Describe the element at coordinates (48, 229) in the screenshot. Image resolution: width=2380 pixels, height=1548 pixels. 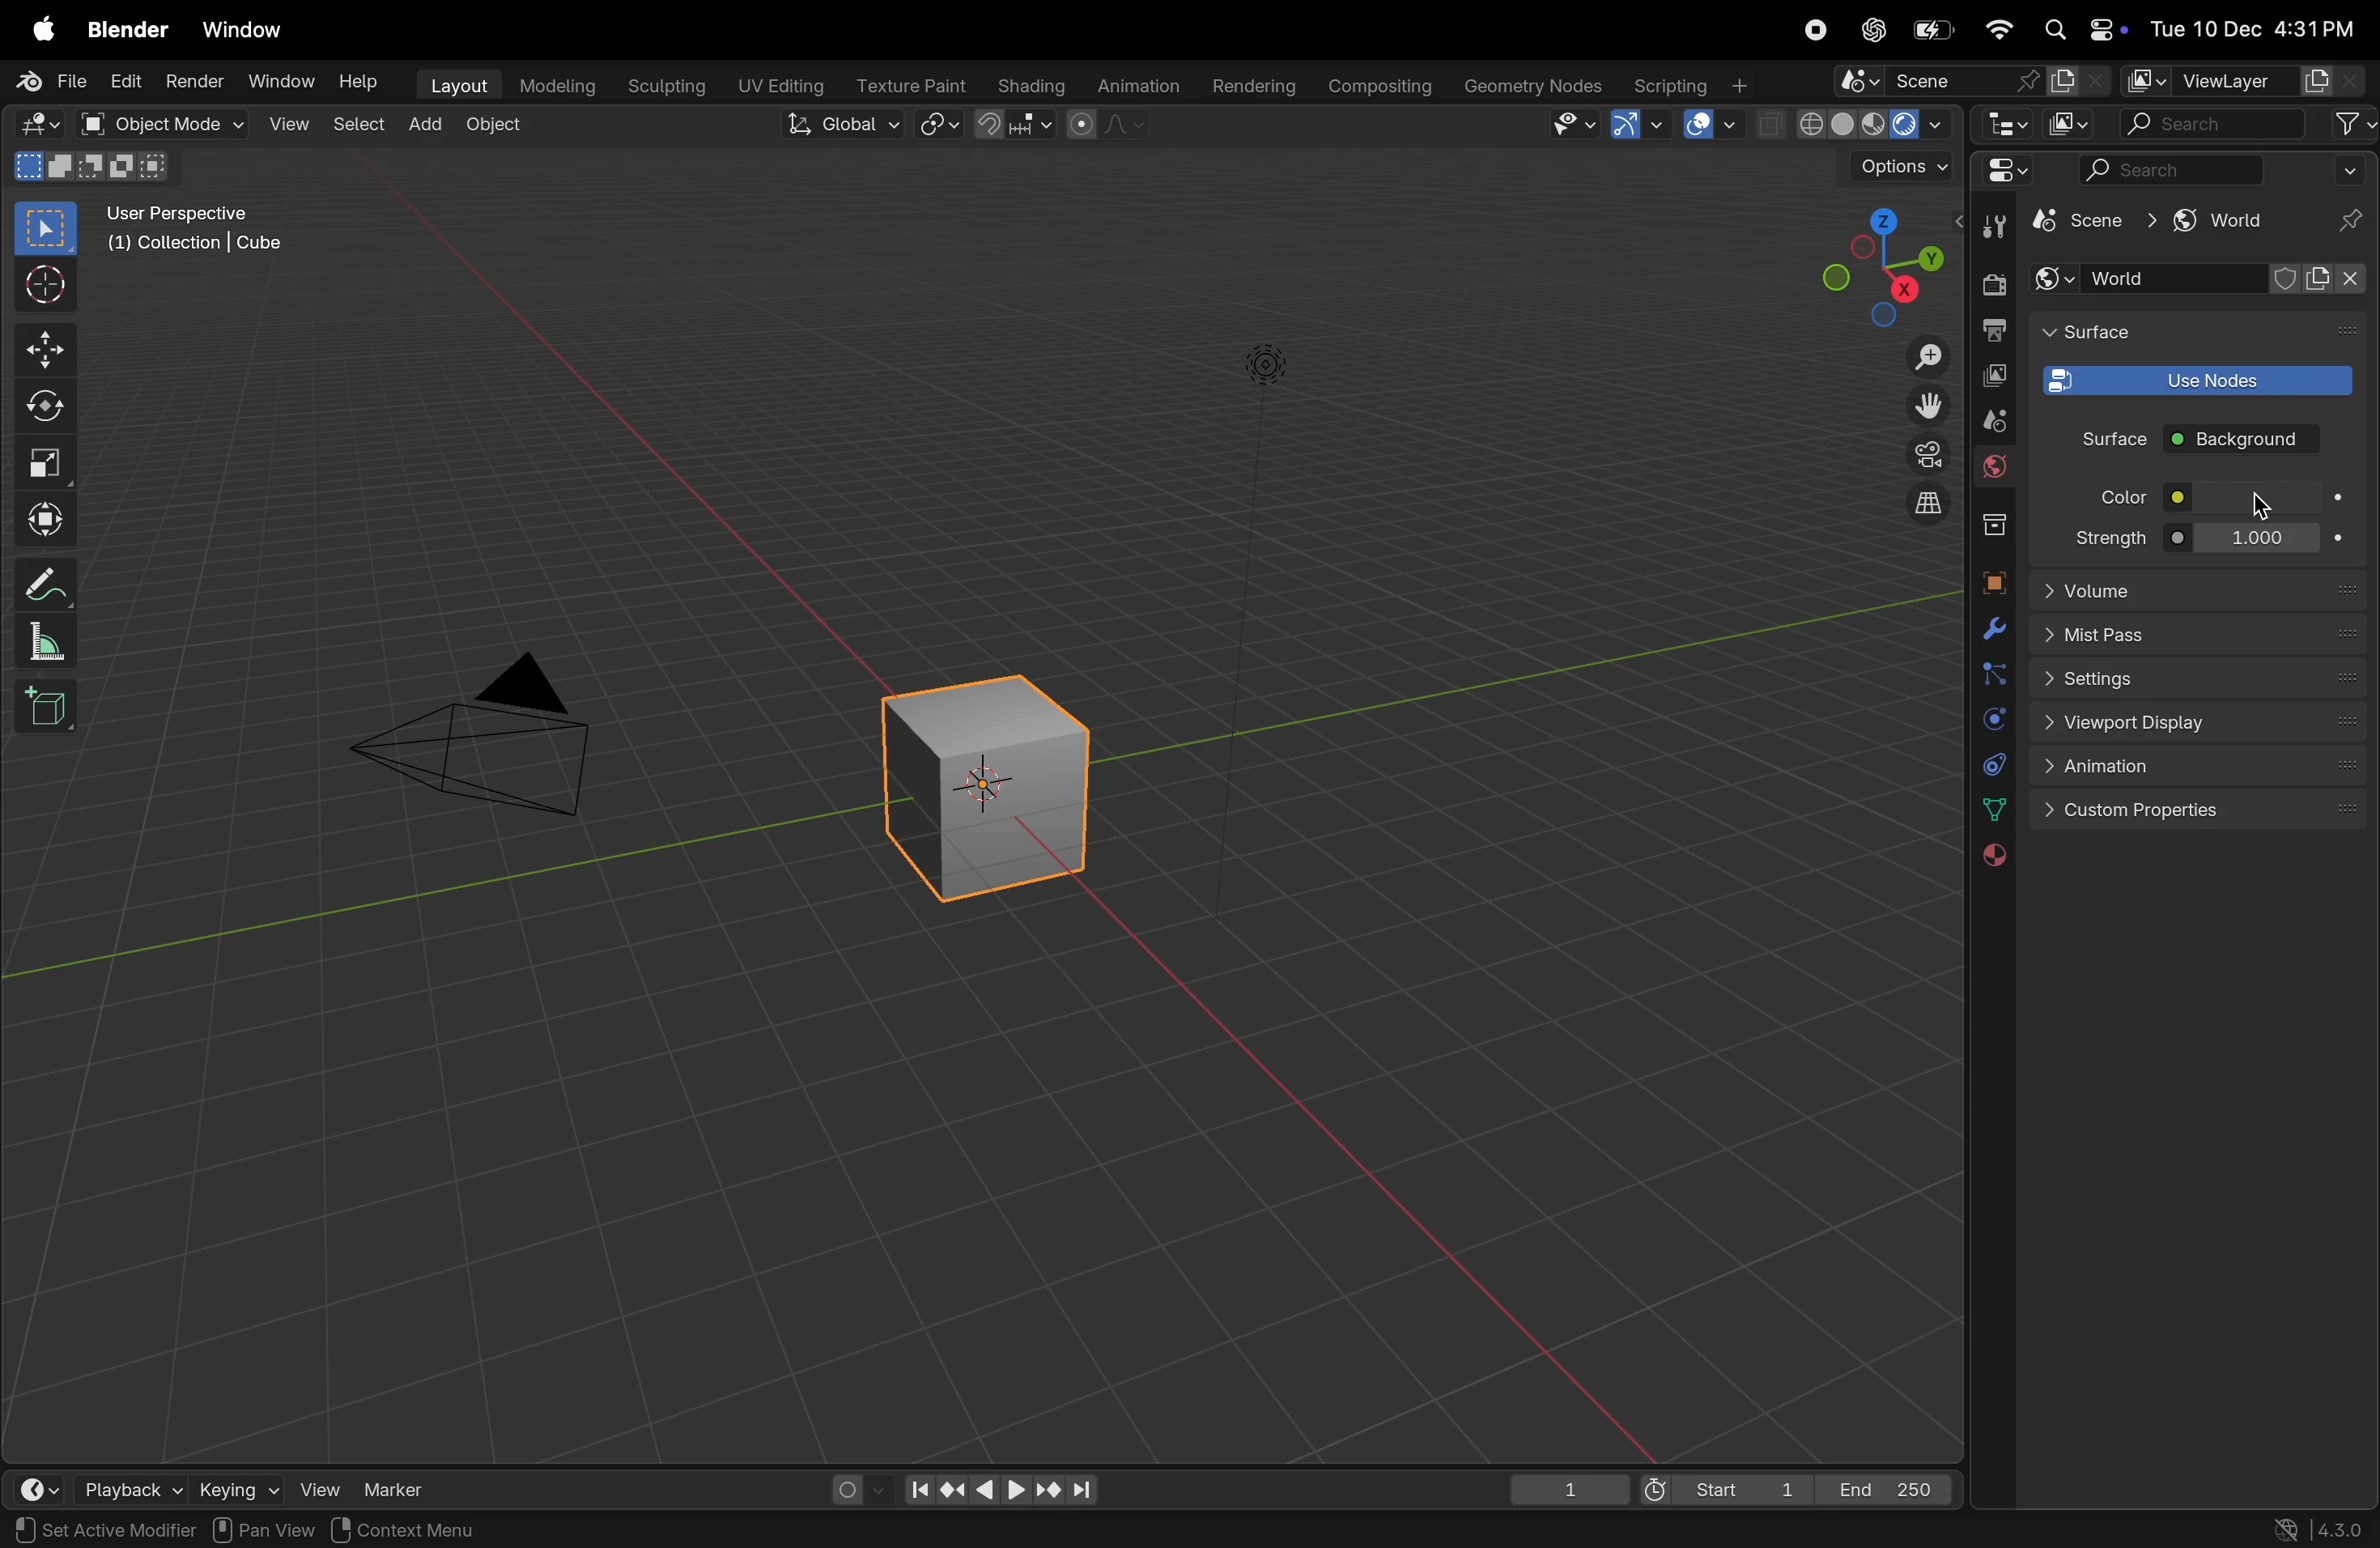
I see `select` at that location.